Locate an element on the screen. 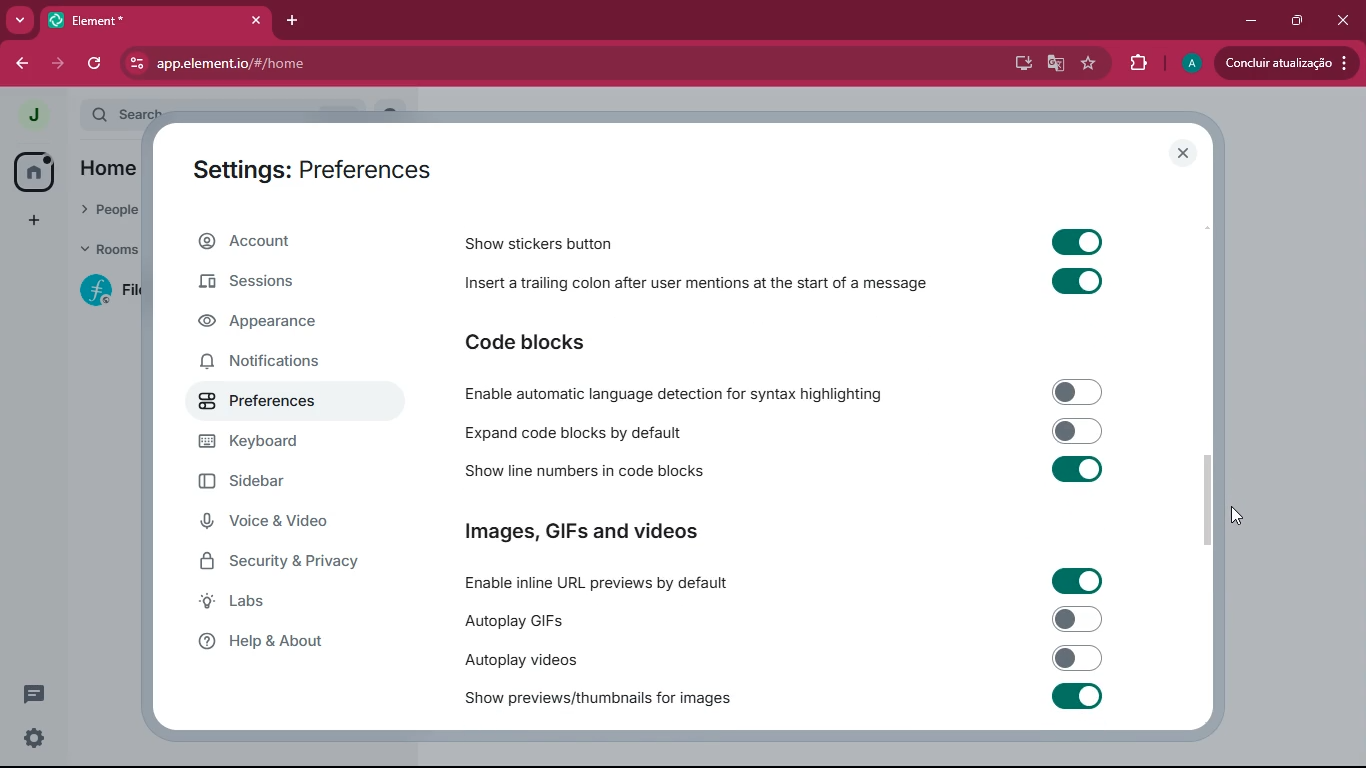 The width and height of the screenshot is (1366, 768). cursor is located at coordinates (1237, 516).